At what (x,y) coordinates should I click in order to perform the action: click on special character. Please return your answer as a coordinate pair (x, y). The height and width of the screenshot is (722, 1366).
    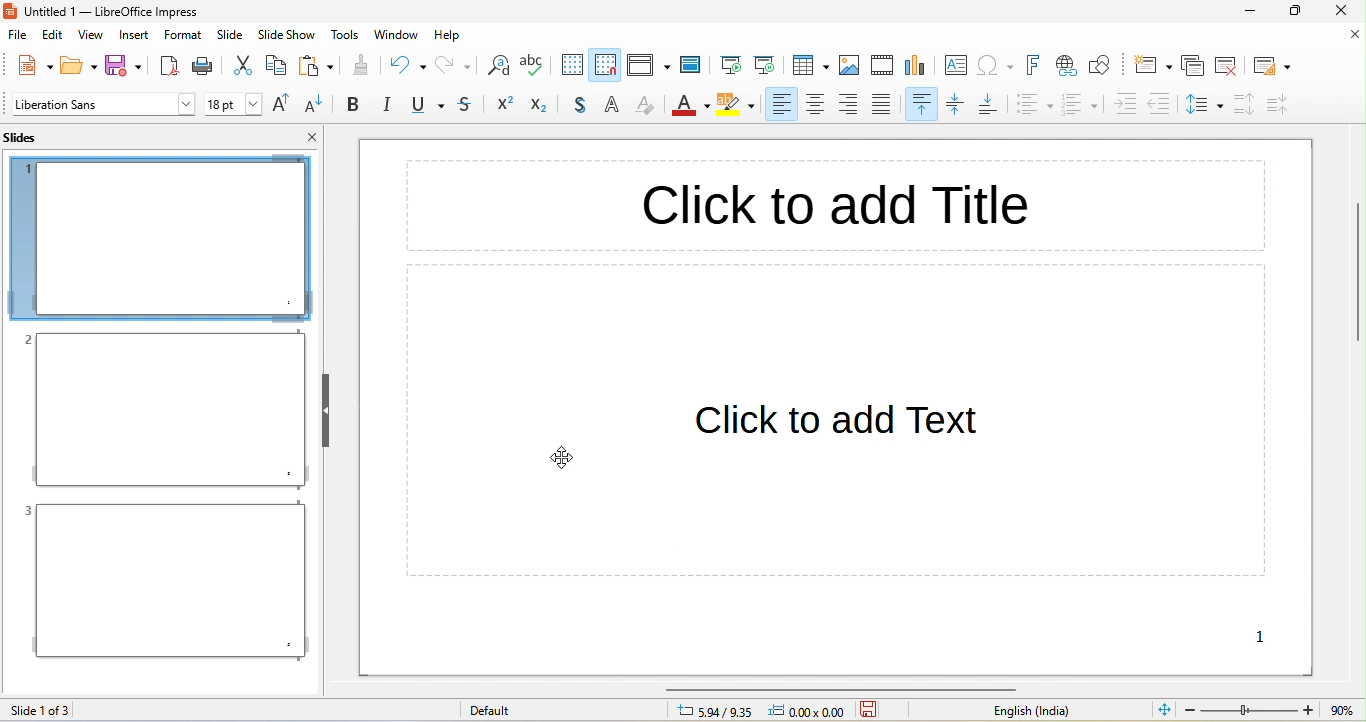
    Looking at the image, I should click on (999, 65).